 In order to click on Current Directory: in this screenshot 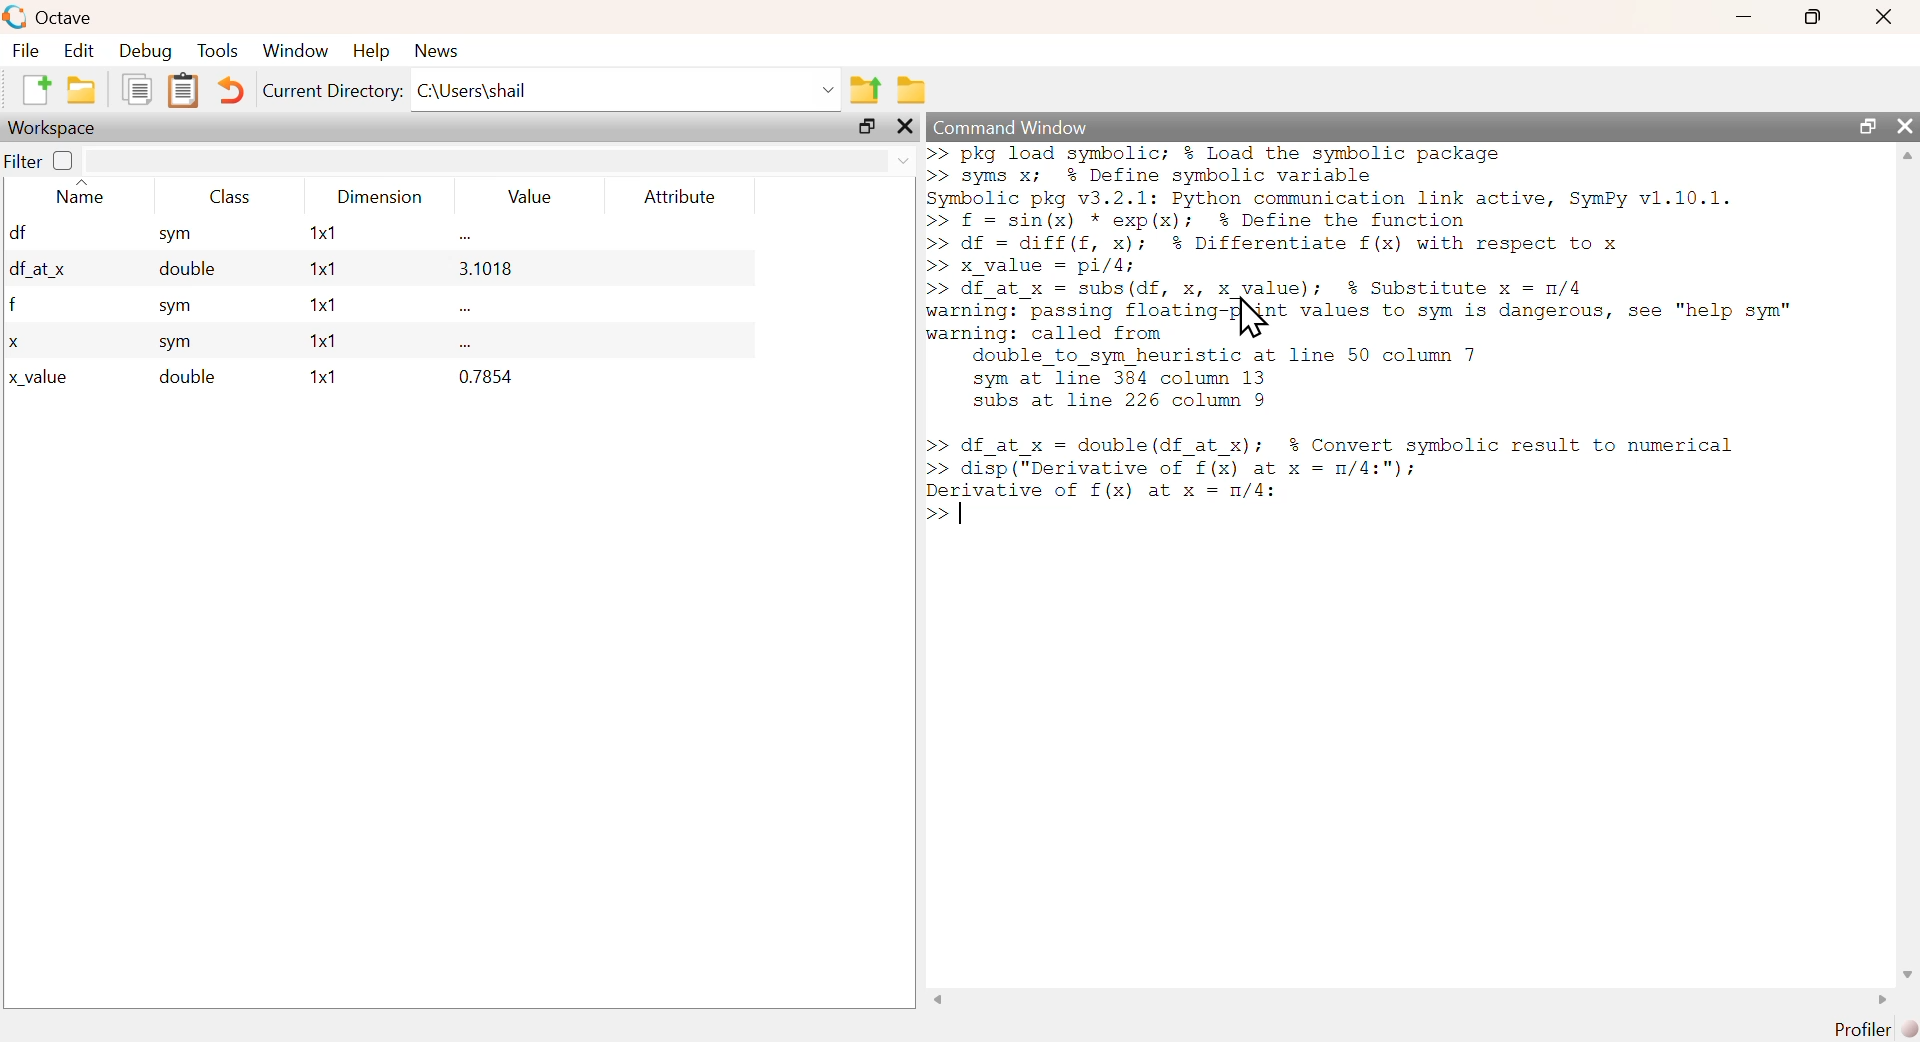, I will do `click(332, 90)`.